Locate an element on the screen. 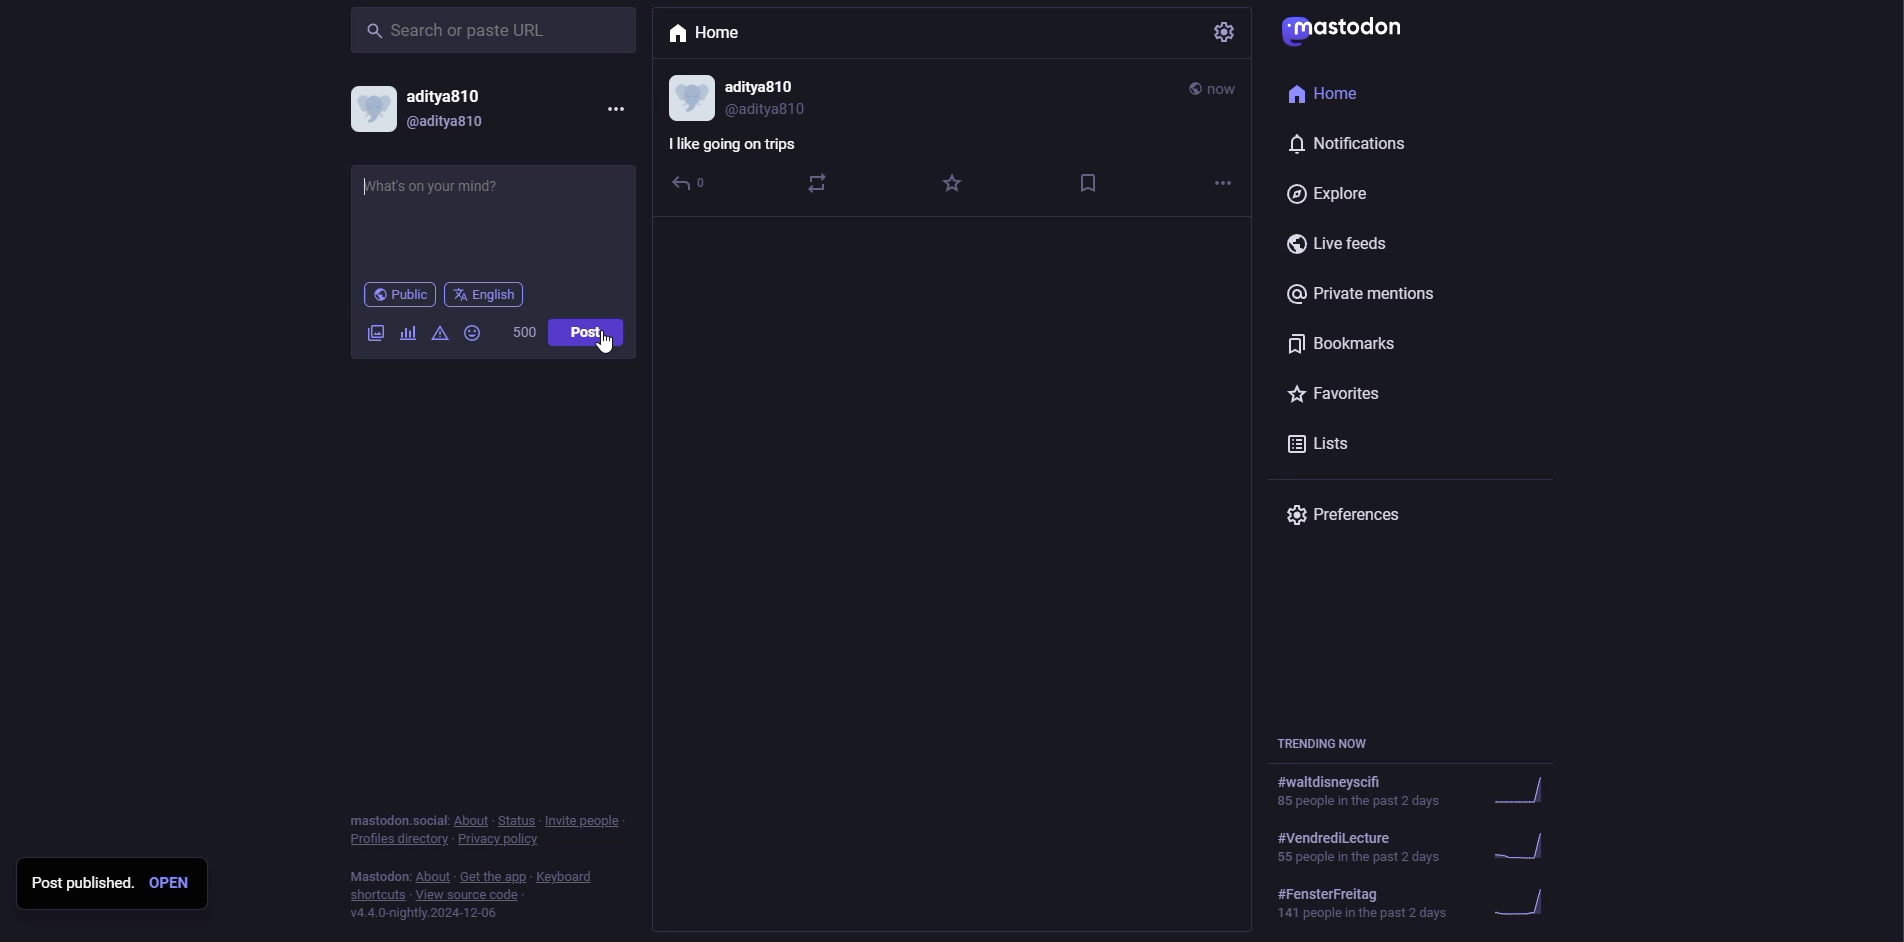 The height and width of the screenshot is (942, 1904). post published is located at coordinates (82, 882).